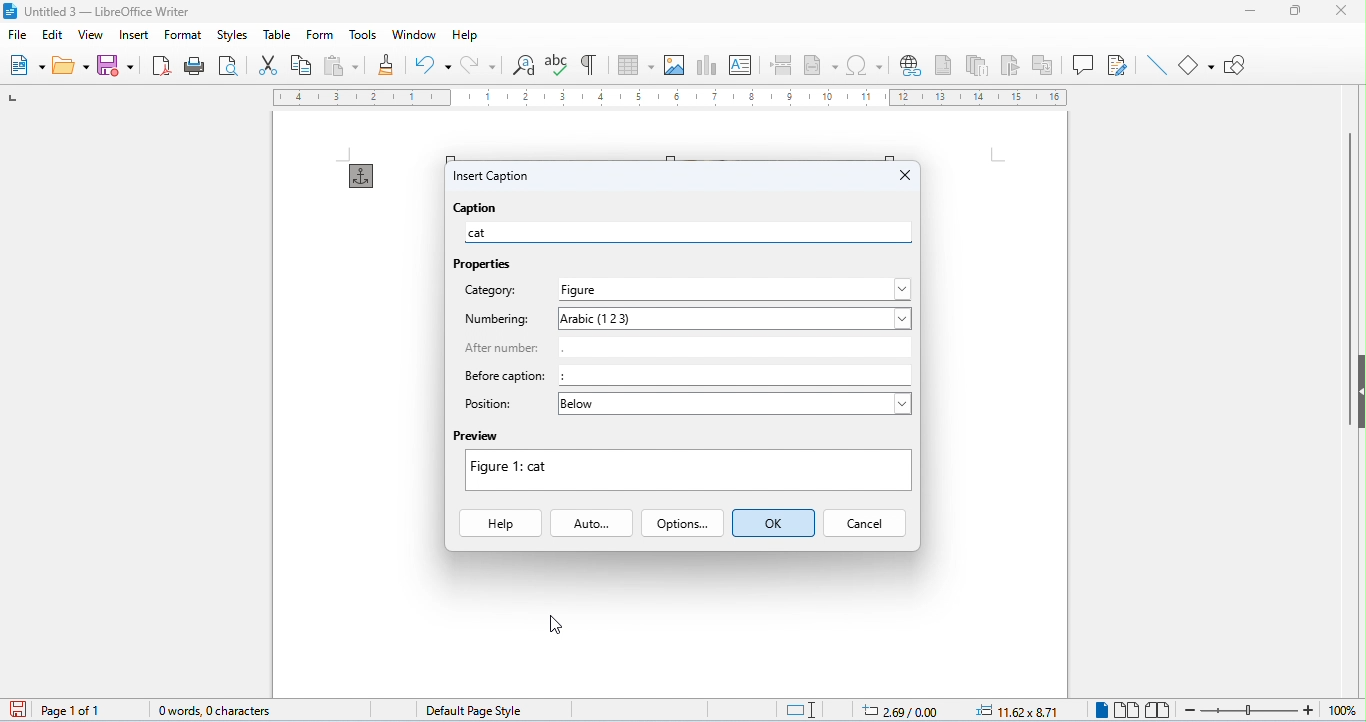  What do you see at coordinates (478, 208) in the screenshot?
I see `caption` at bounding box center [478, 208].